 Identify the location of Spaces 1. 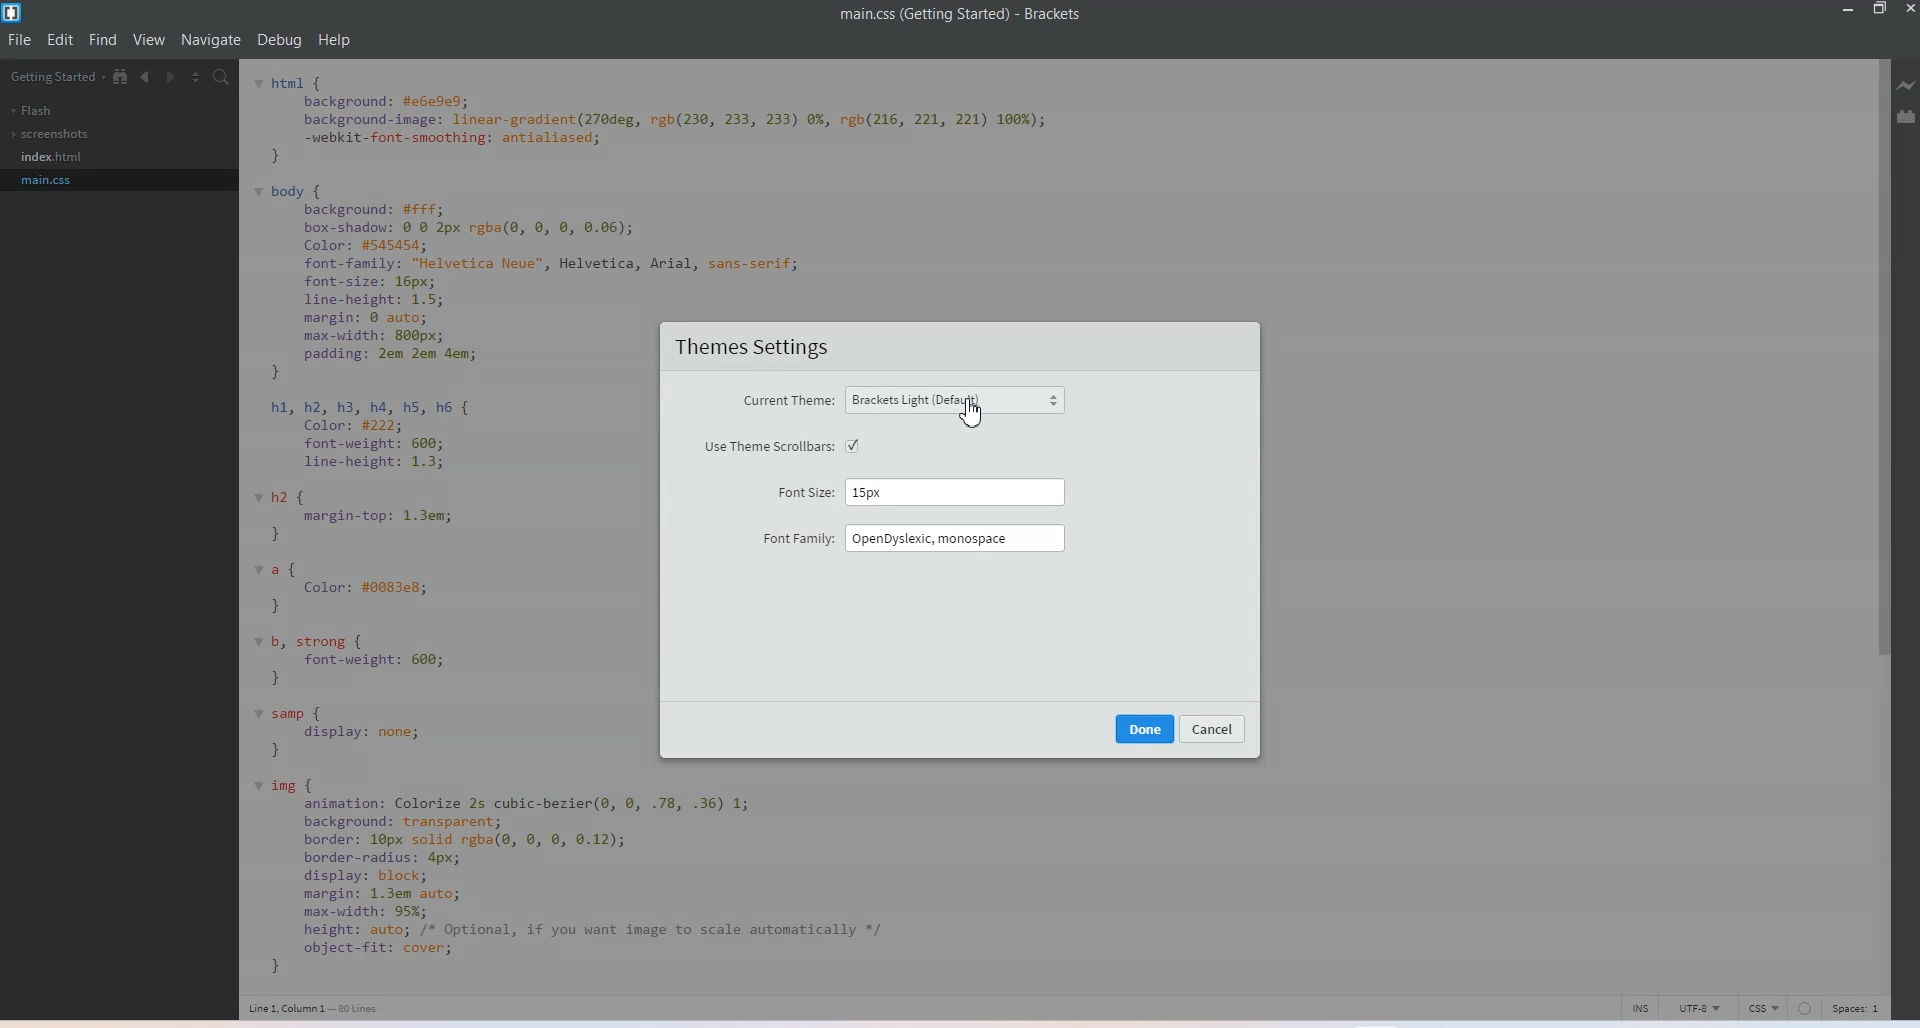
(1858, 1008).